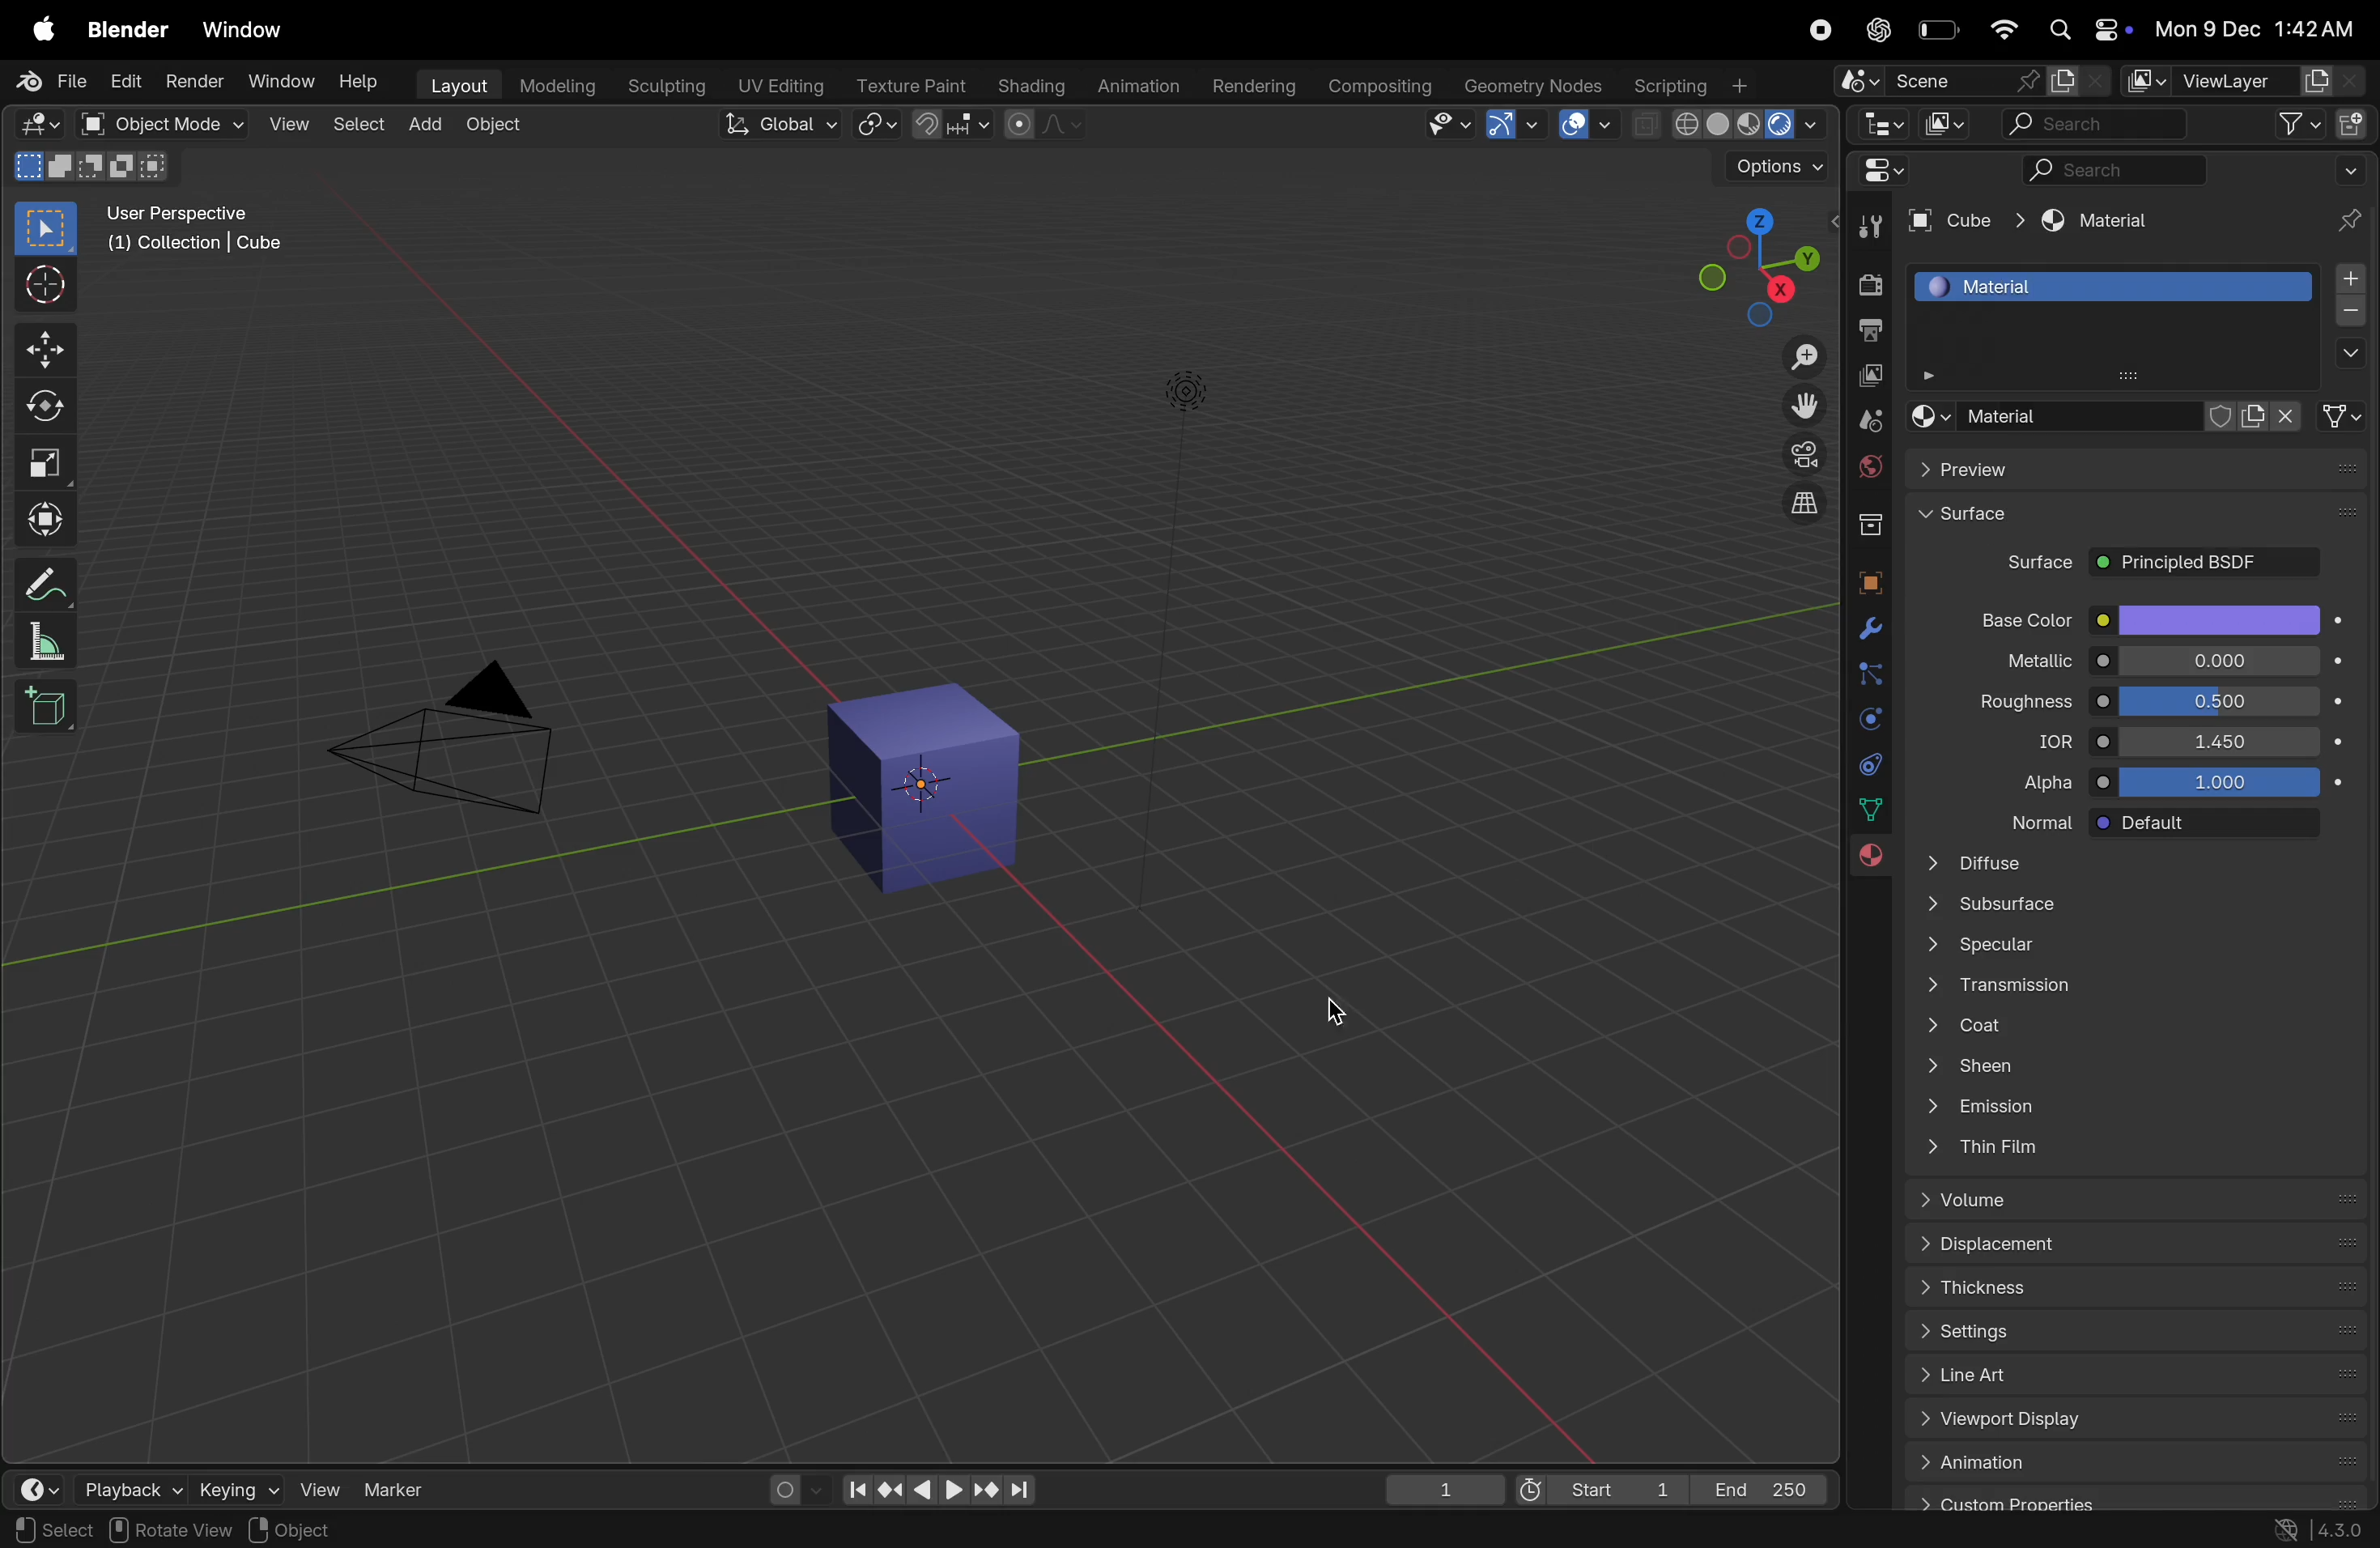  Describe the element at coordinates (1805, 351) in the screenshot. I see `zoom i ` at that location.